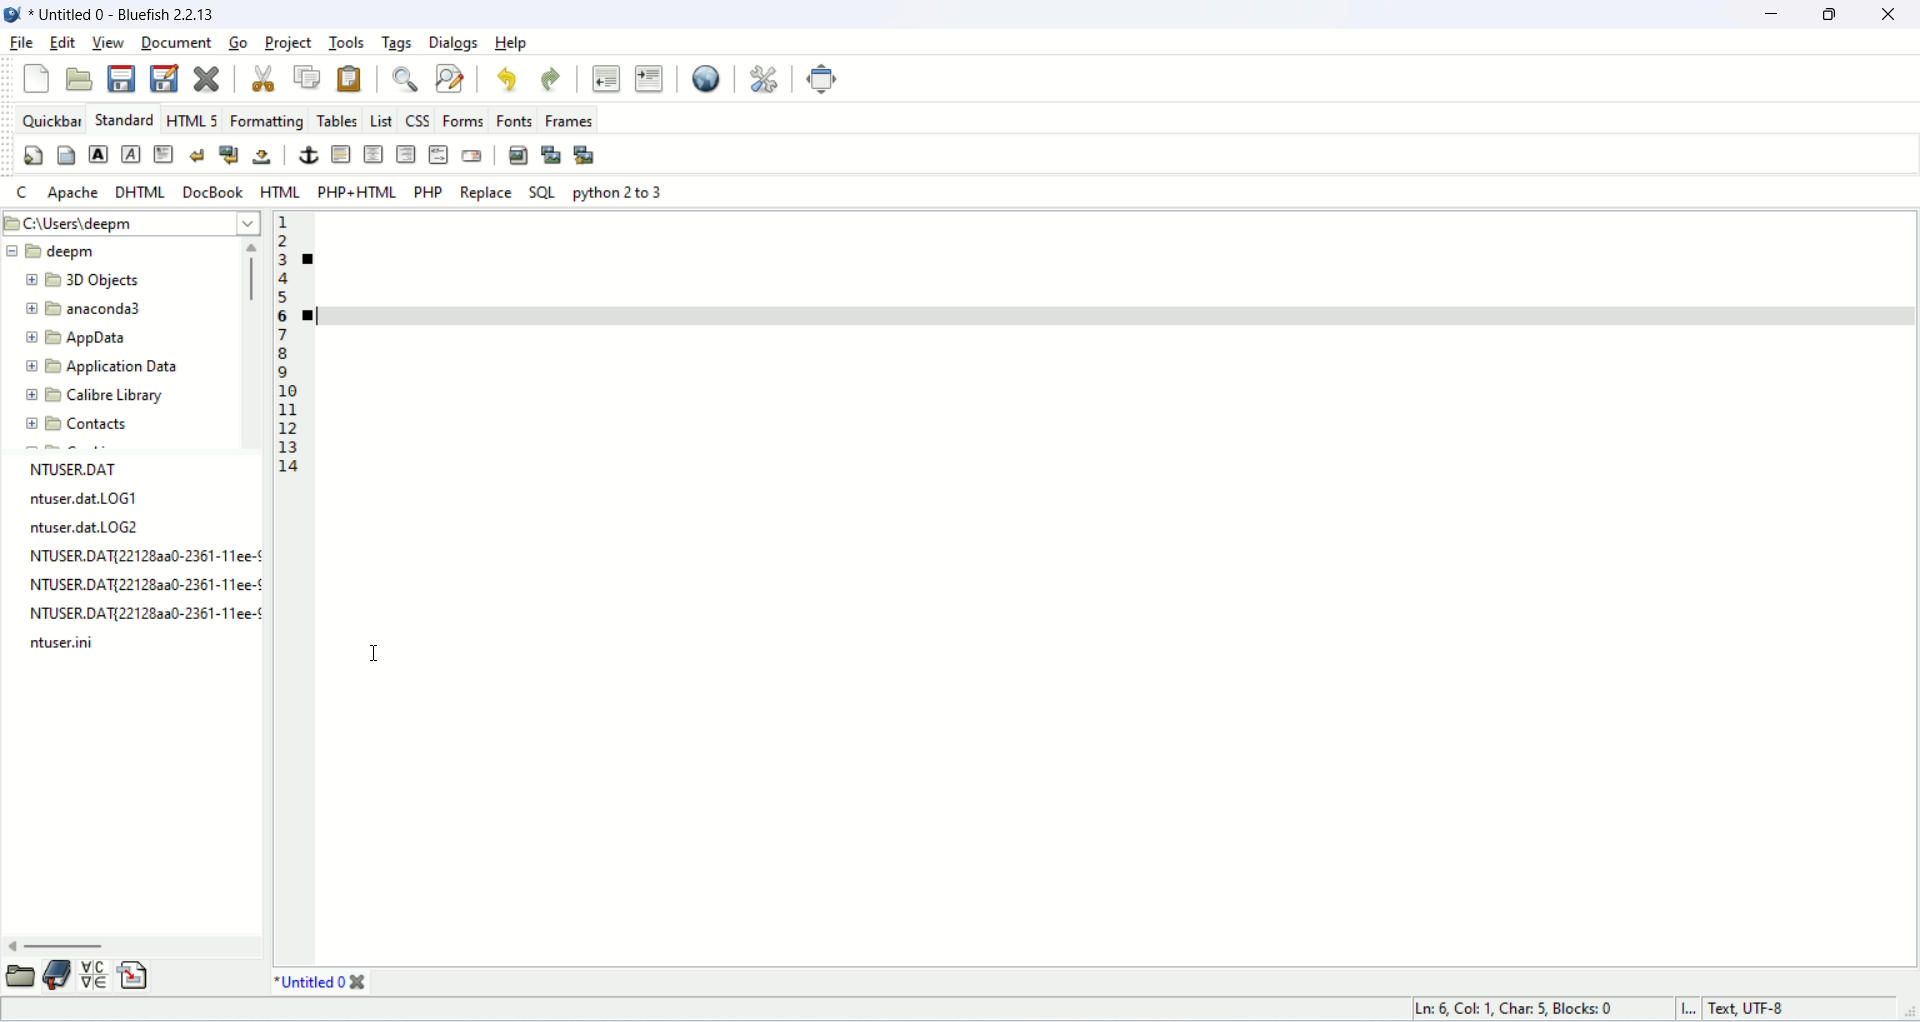 This screenshot has width=1920, height=1022. Describe the element at coordinates (261, 155) in the screenshot. I see `non breaking space` at that location.